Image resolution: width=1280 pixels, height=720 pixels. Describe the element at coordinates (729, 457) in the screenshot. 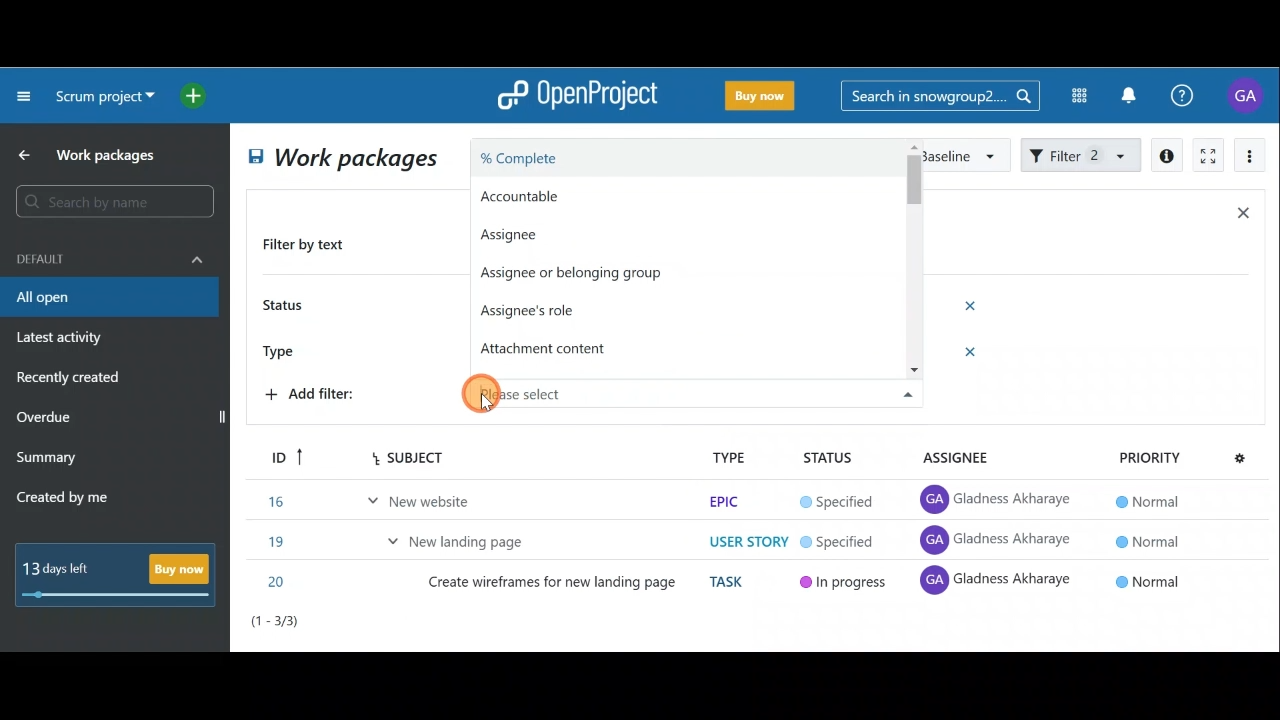

I see `type` at that location.